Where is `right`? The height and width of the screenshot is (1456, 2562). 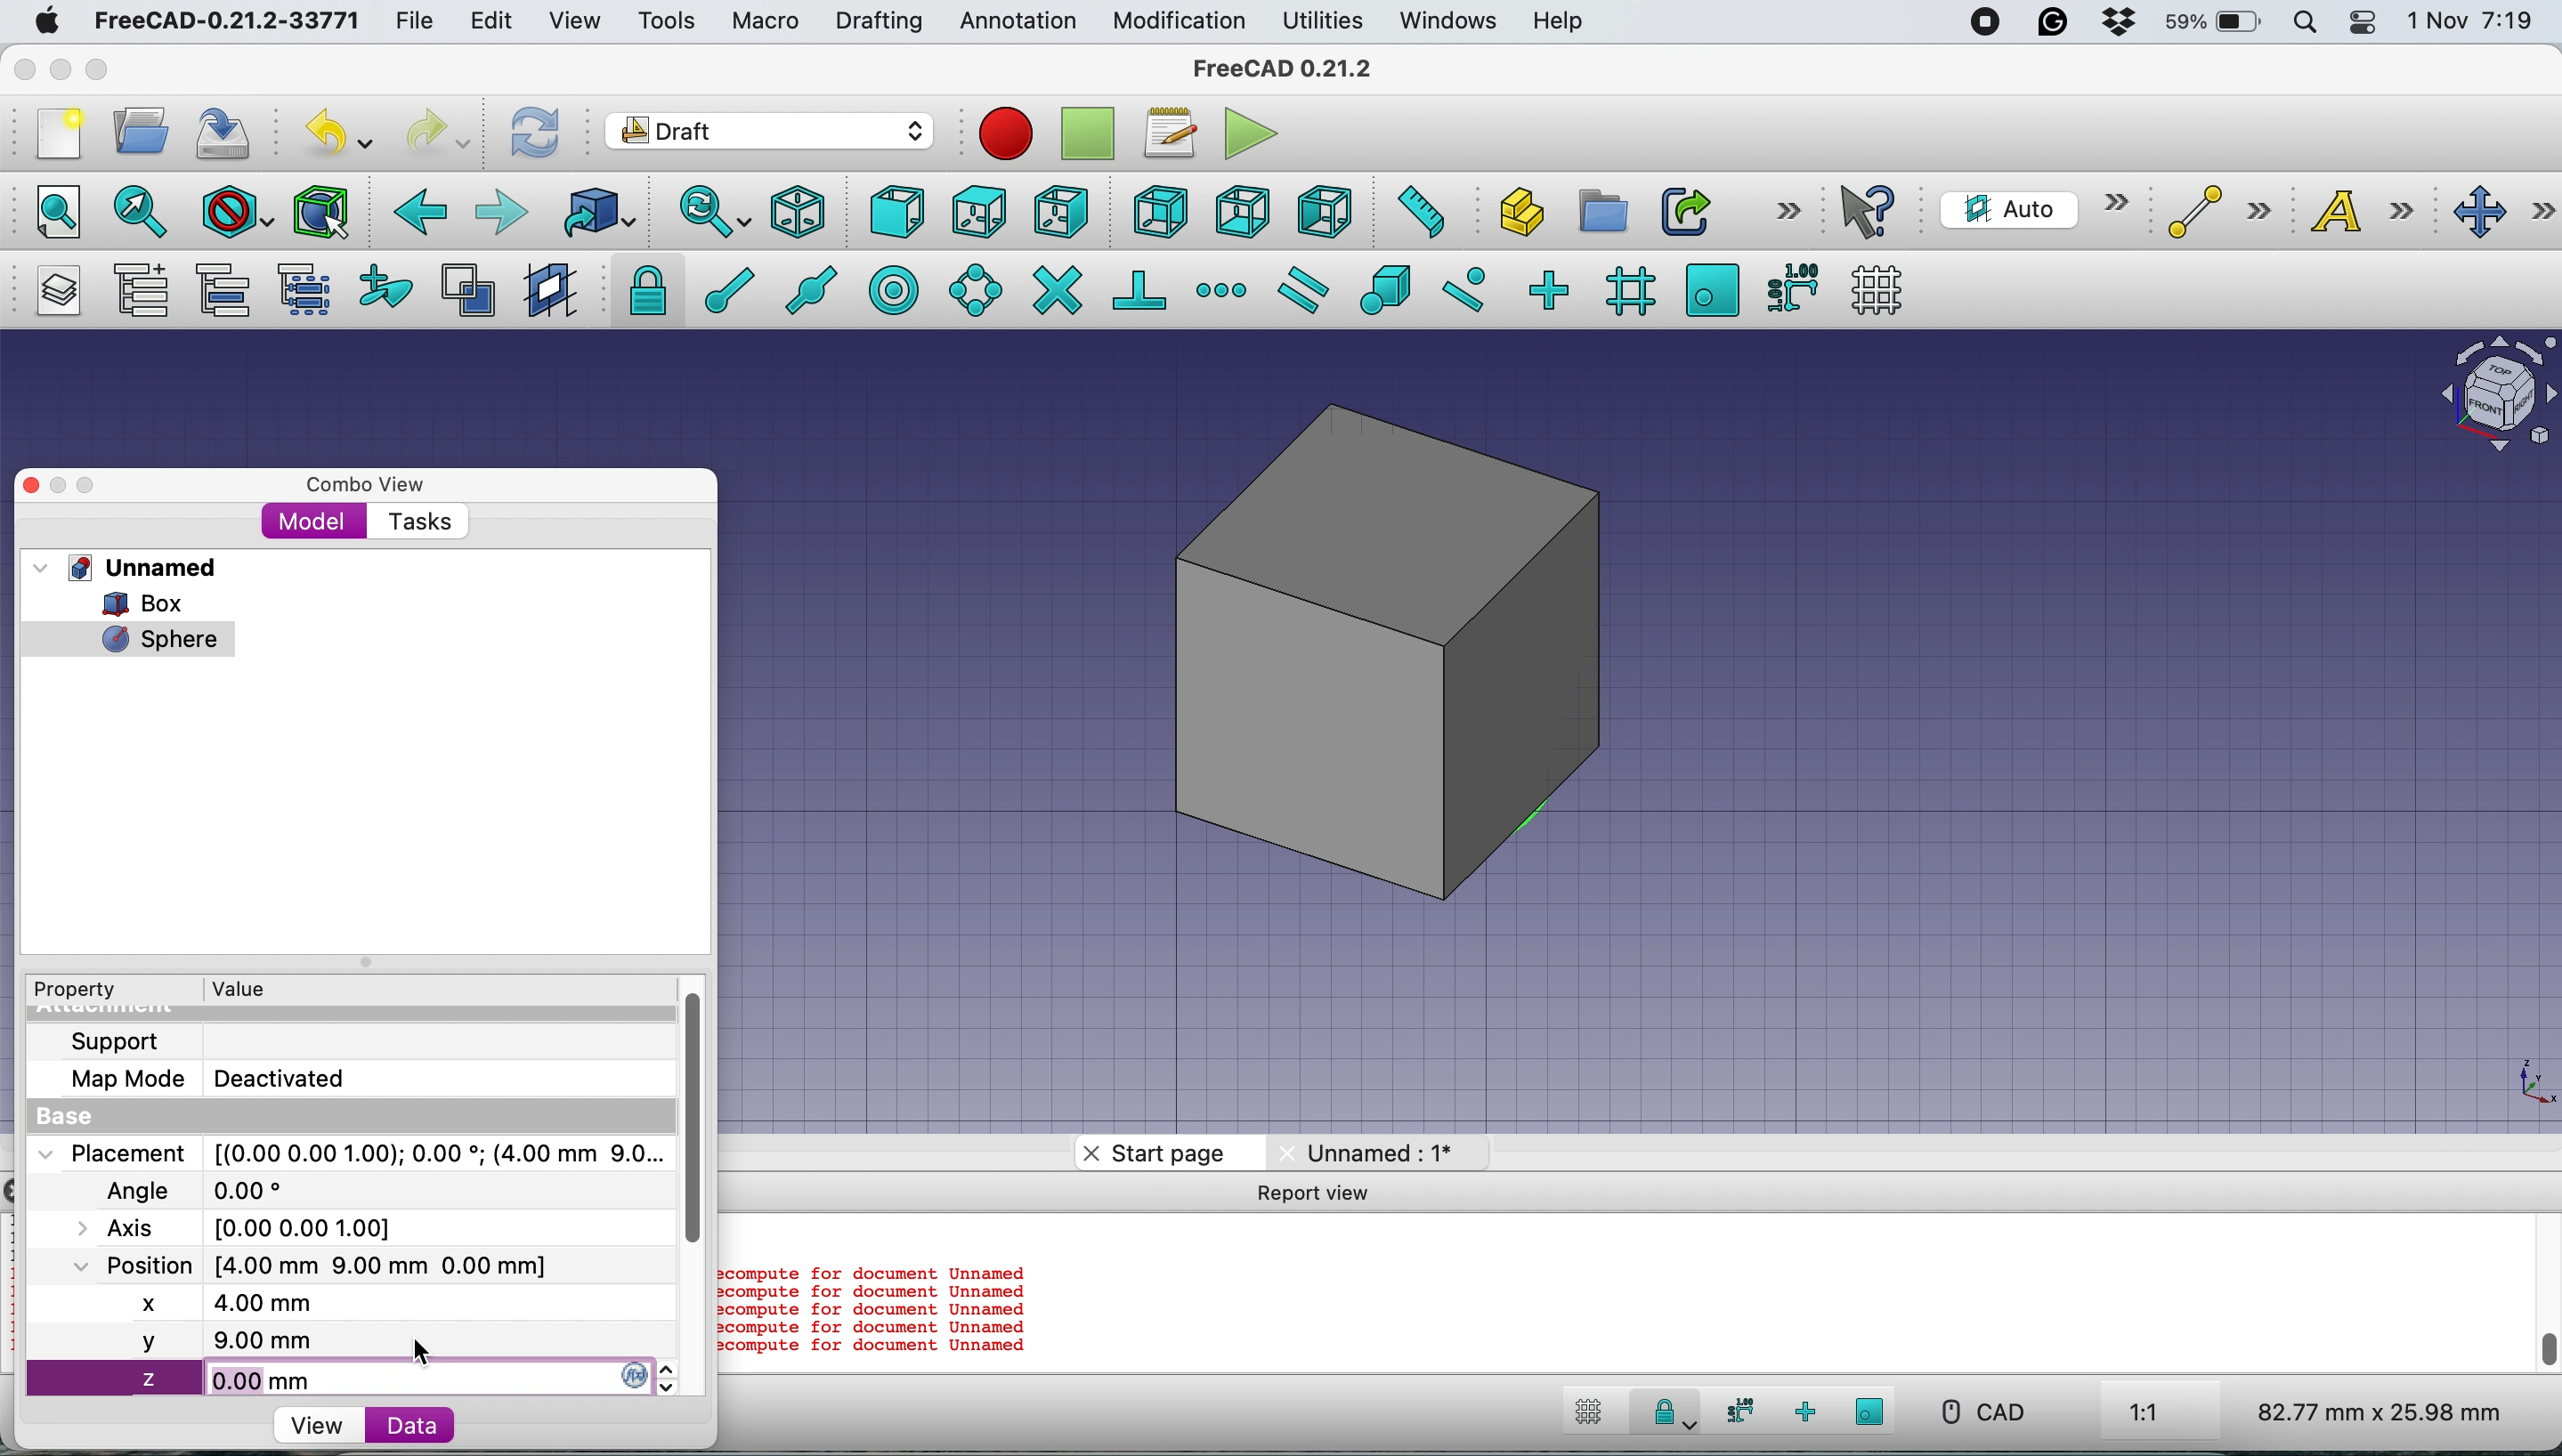 right is located at coordinates (1062, 211).